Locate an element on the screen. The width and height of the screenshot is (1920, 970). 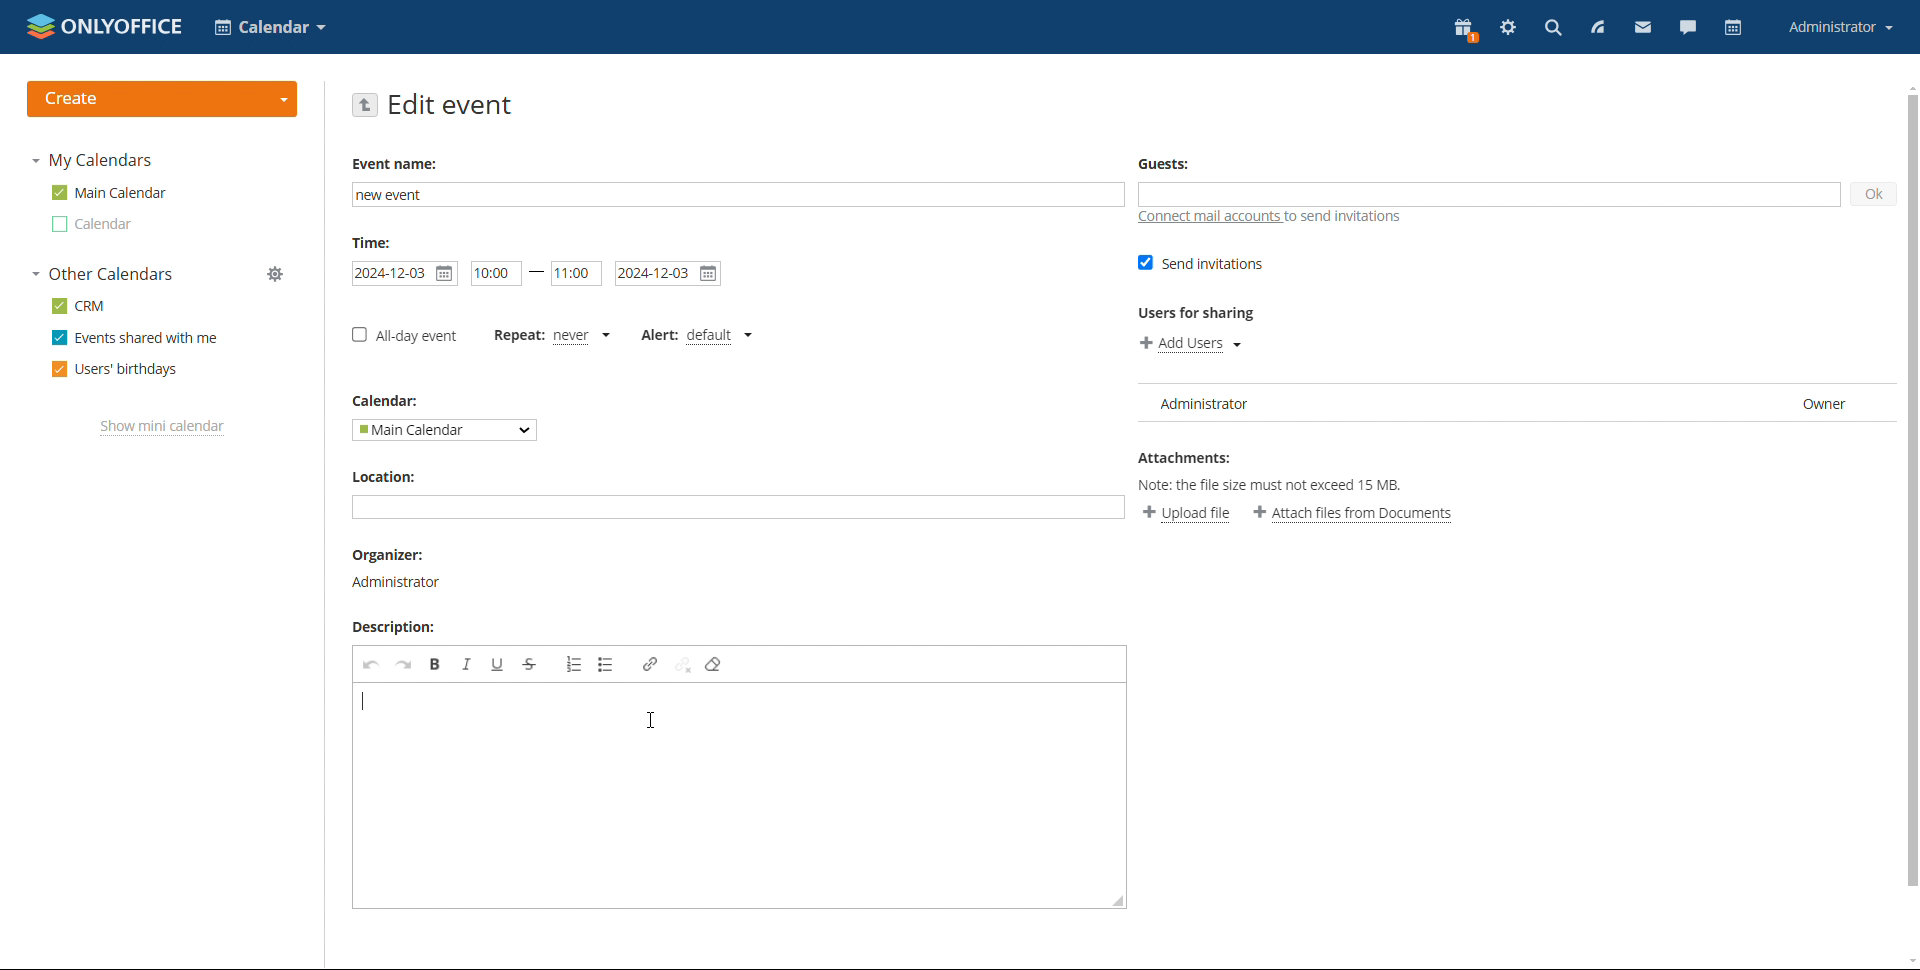
present is located at coordinates (1465, 31).